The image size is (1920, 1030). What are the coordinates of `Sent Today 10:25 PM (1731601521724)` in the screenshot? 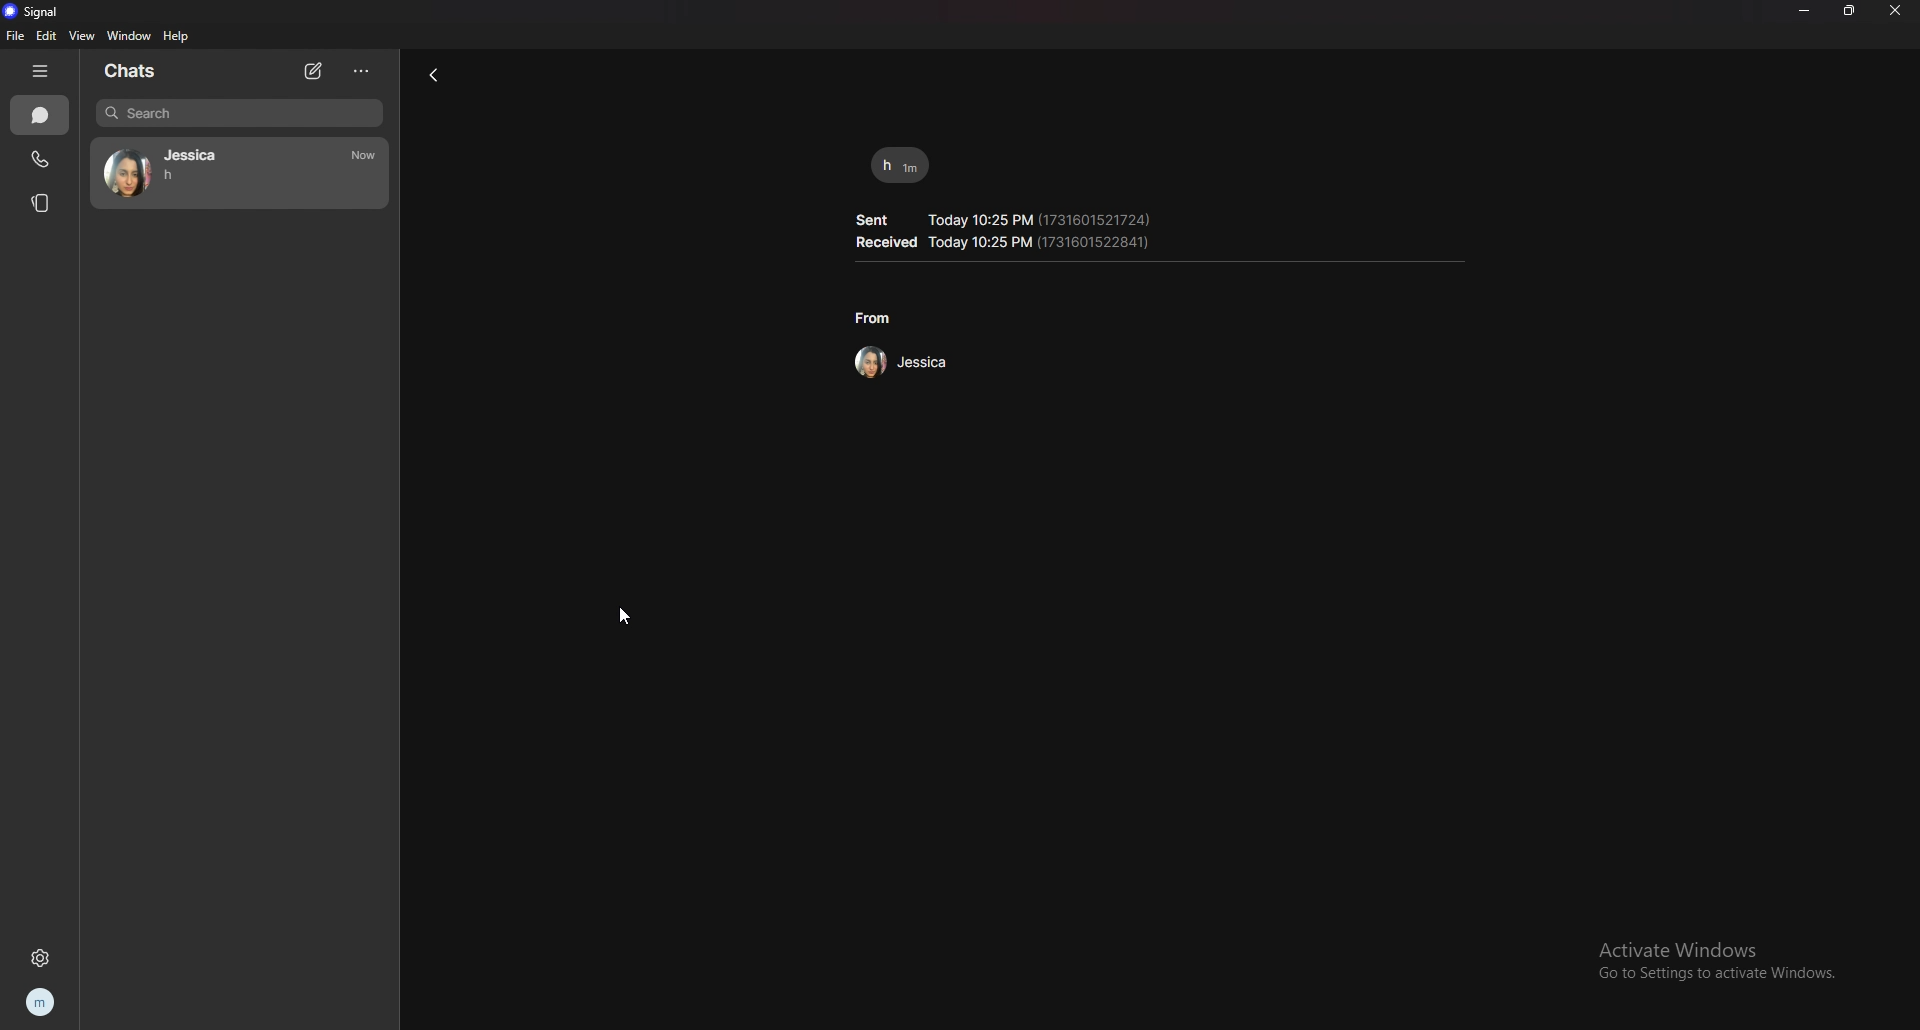 It's located at (1004, 216).